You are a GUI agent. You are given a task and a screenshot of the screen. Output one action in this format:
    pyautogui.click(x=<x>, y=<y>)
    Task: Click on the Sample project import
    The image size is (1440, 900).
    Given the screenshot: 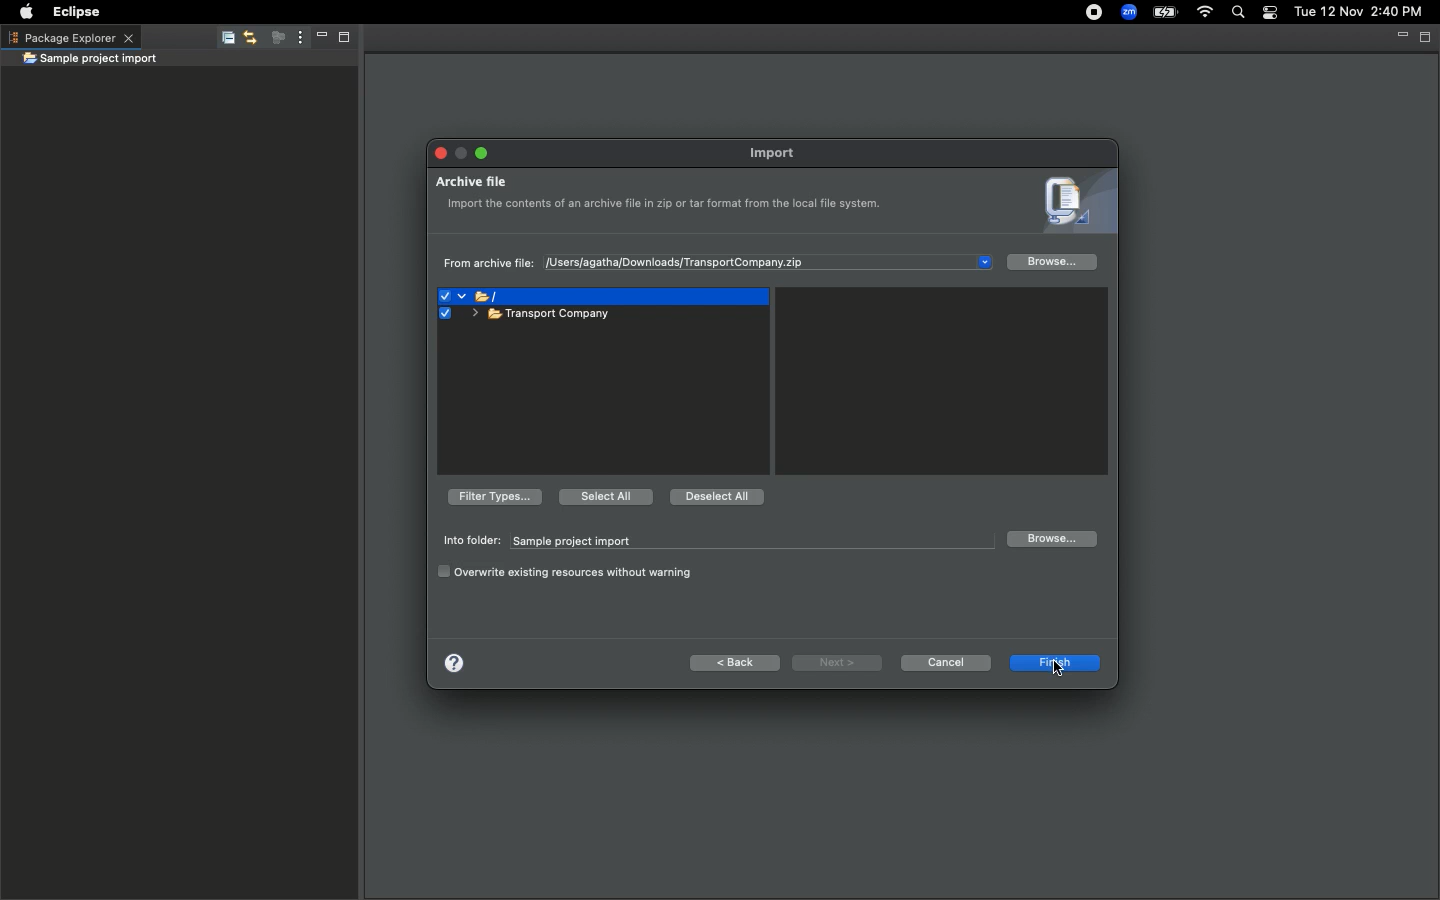 What is the action you would take?
    pyautogui.click(x=90, y=60)
    